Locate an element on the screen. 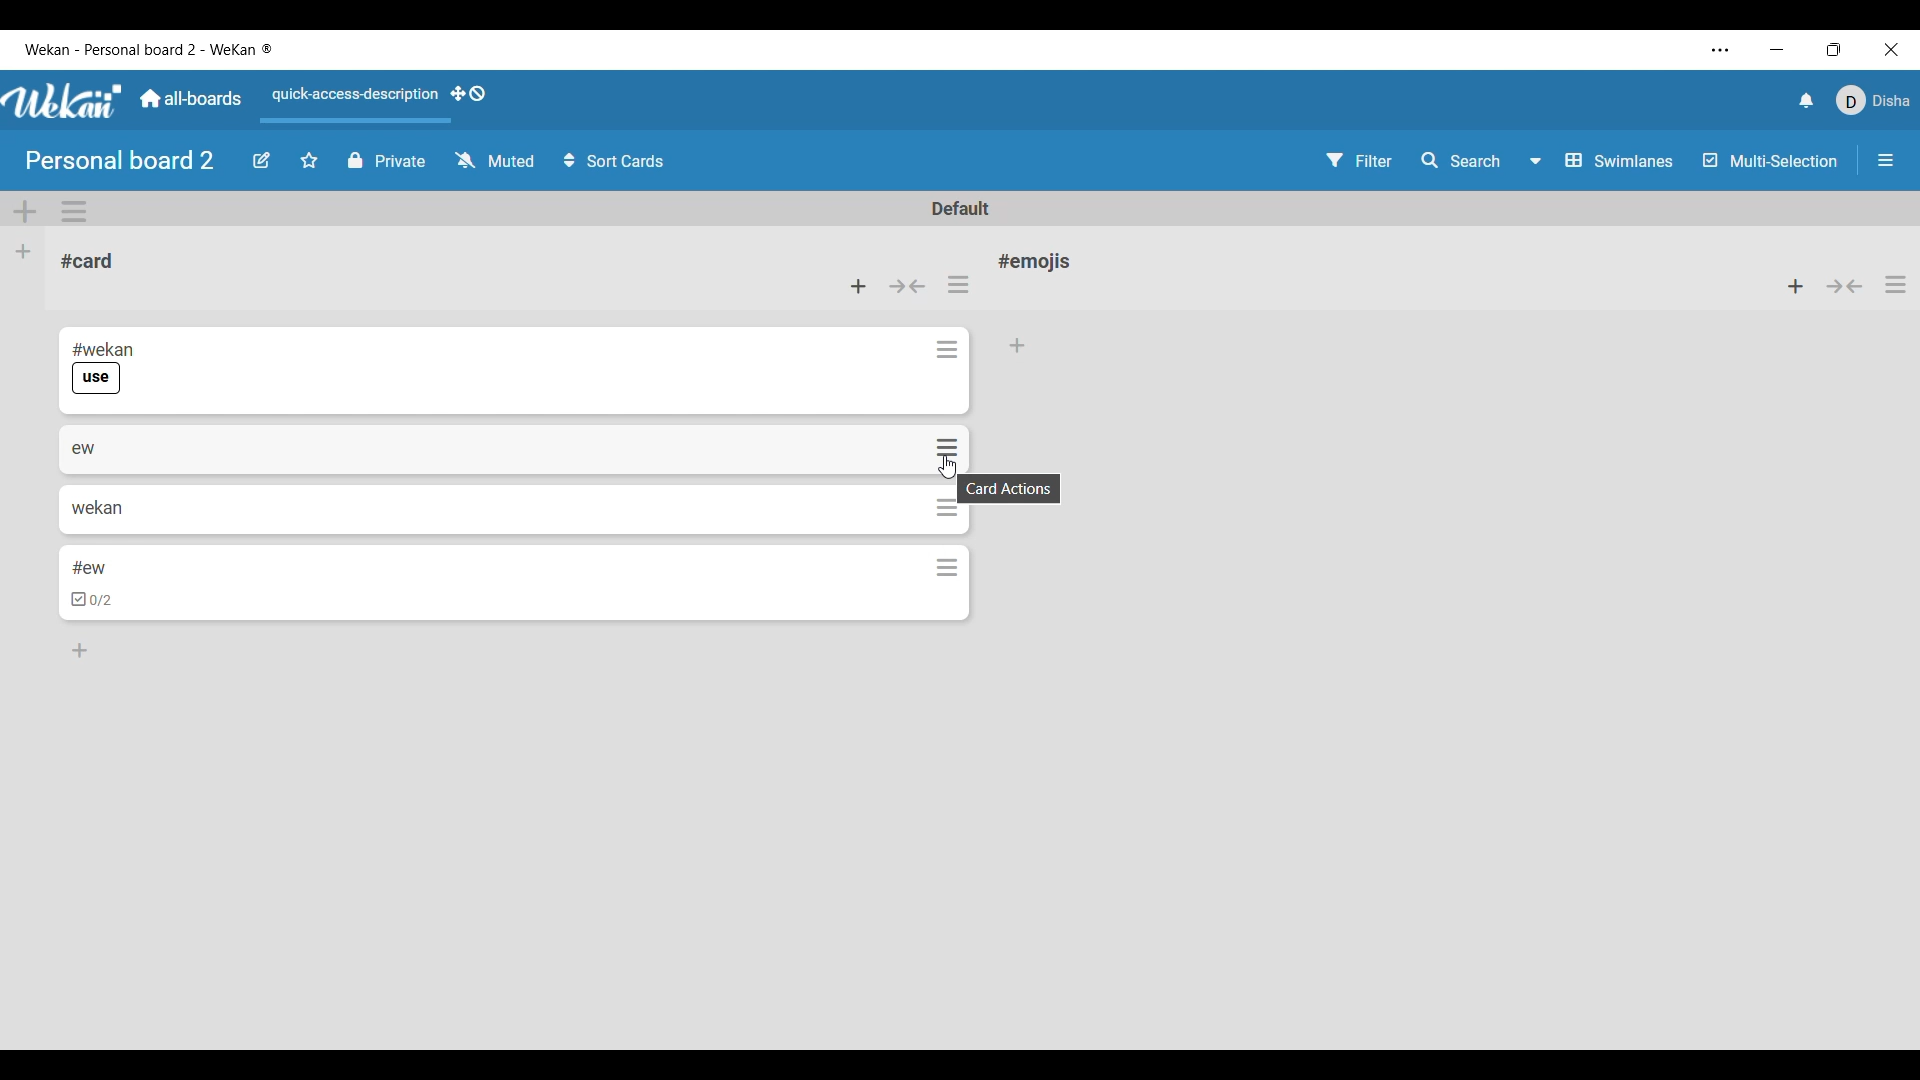  #ew is located at coordinates (88, 567).